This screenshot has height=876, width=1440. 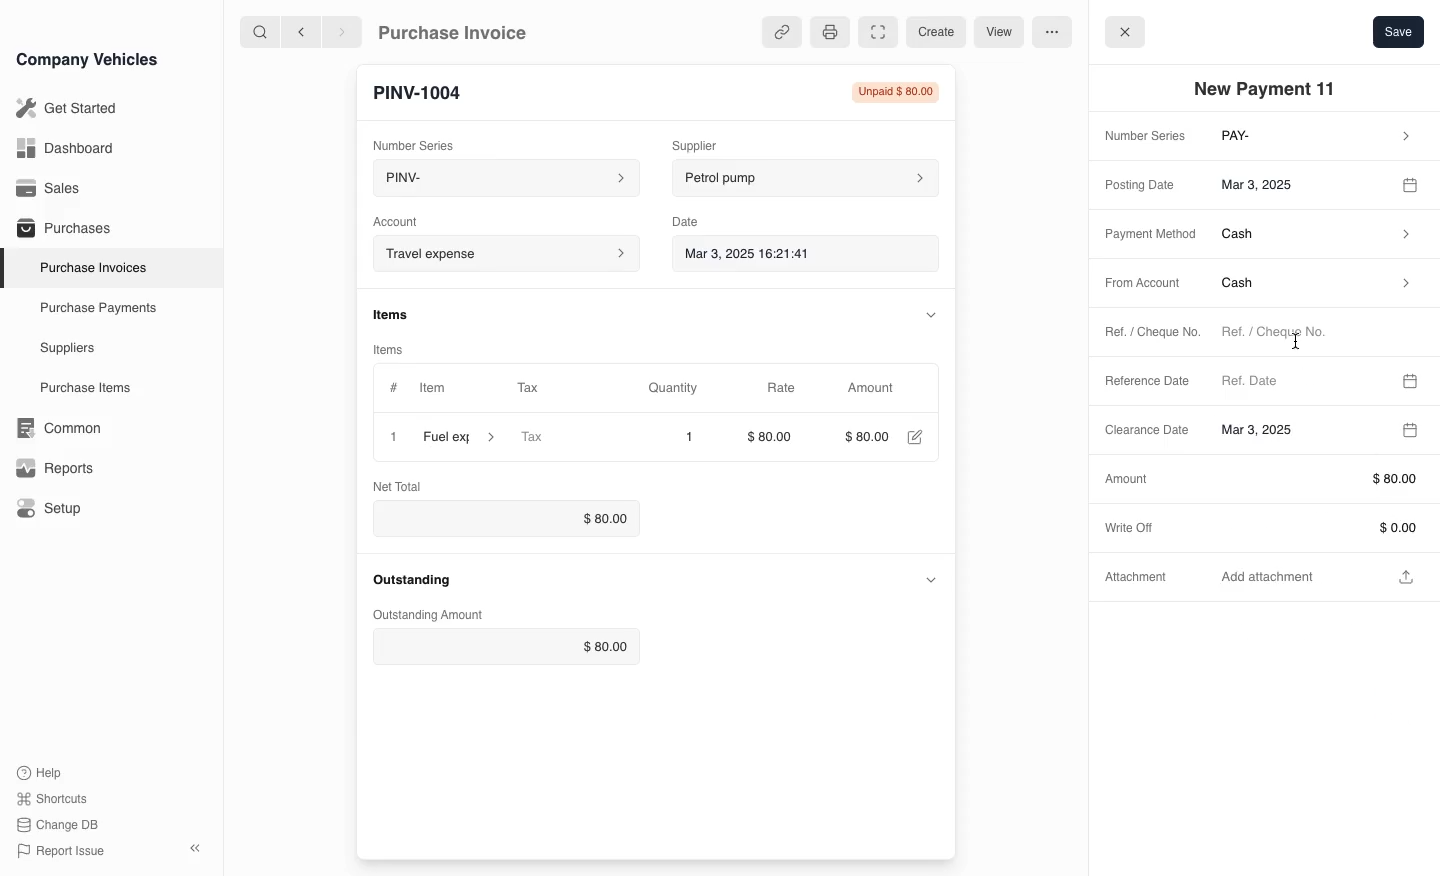 What do you see at coordinates (60, 825) in the screenshot?
I see `change DB` at bounding box center [60, 825].